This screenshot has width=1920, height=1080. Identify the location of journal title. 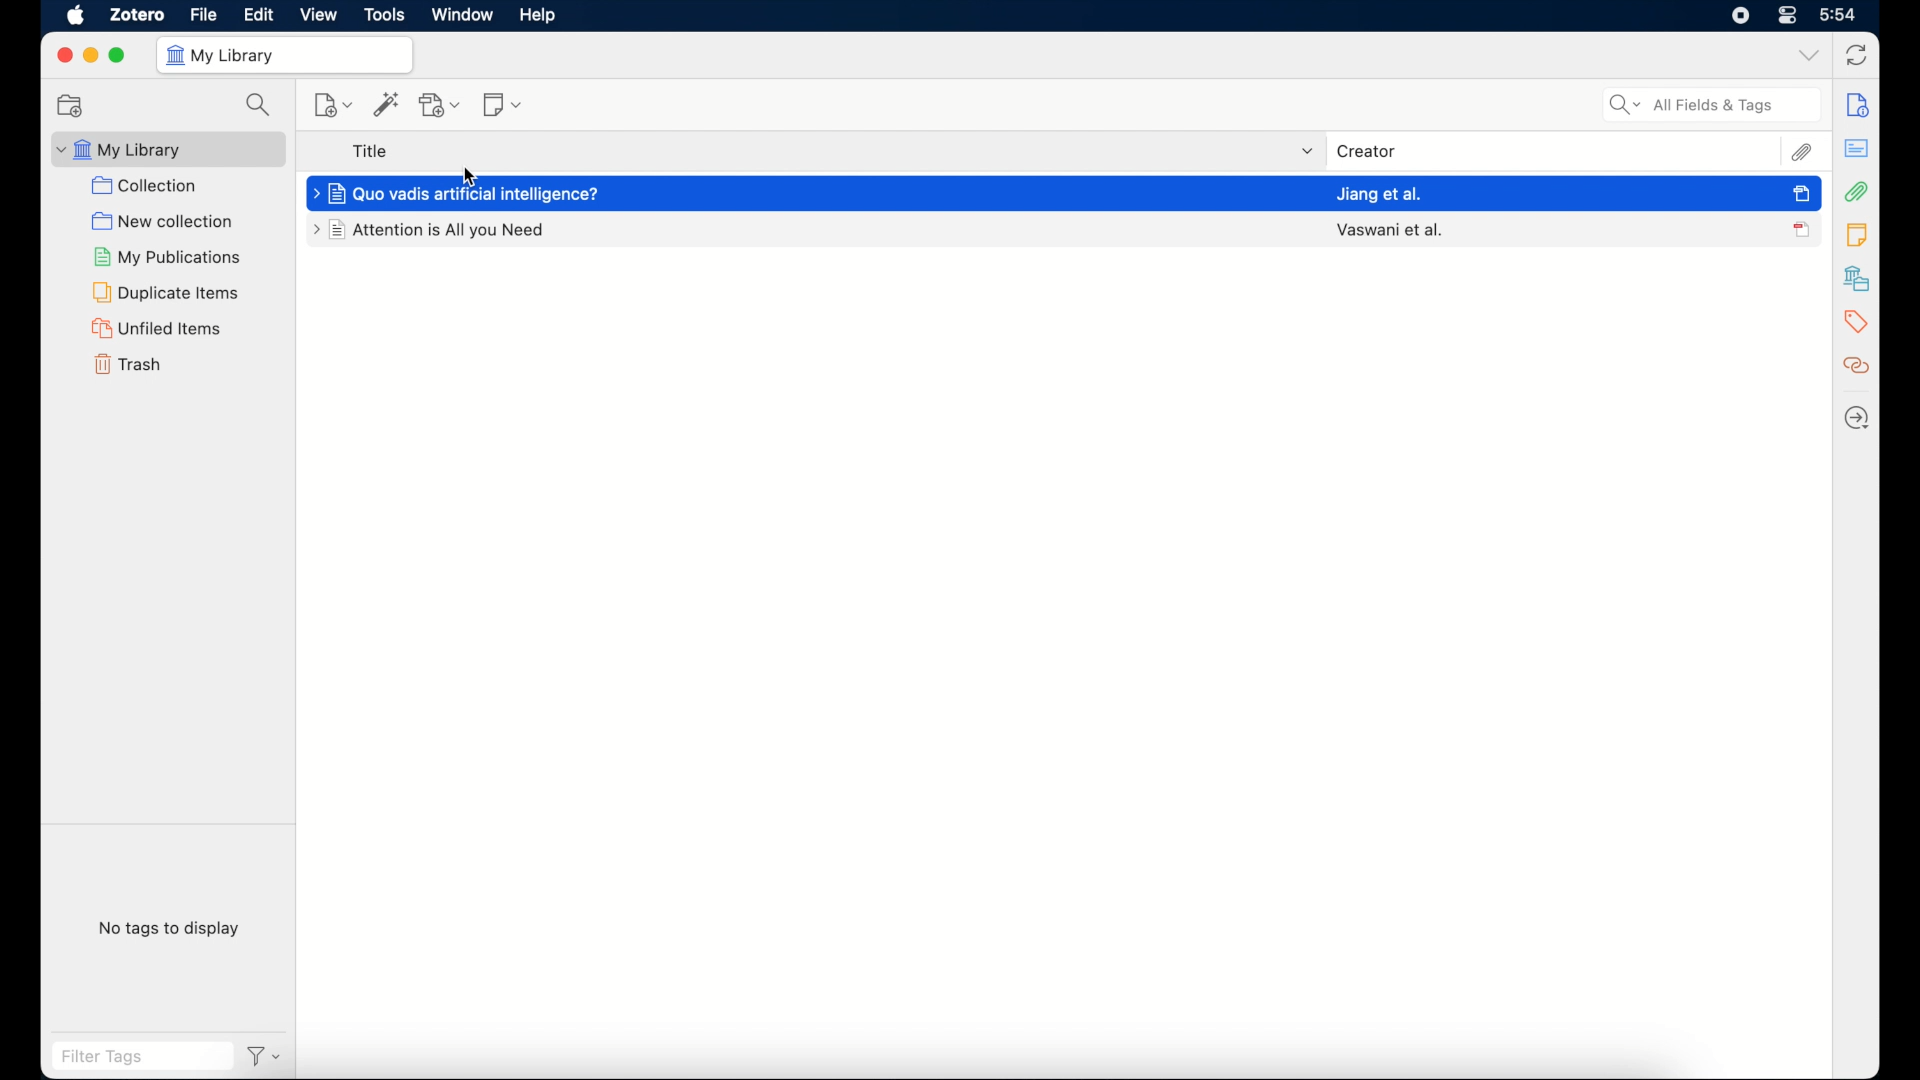
(463, 193).